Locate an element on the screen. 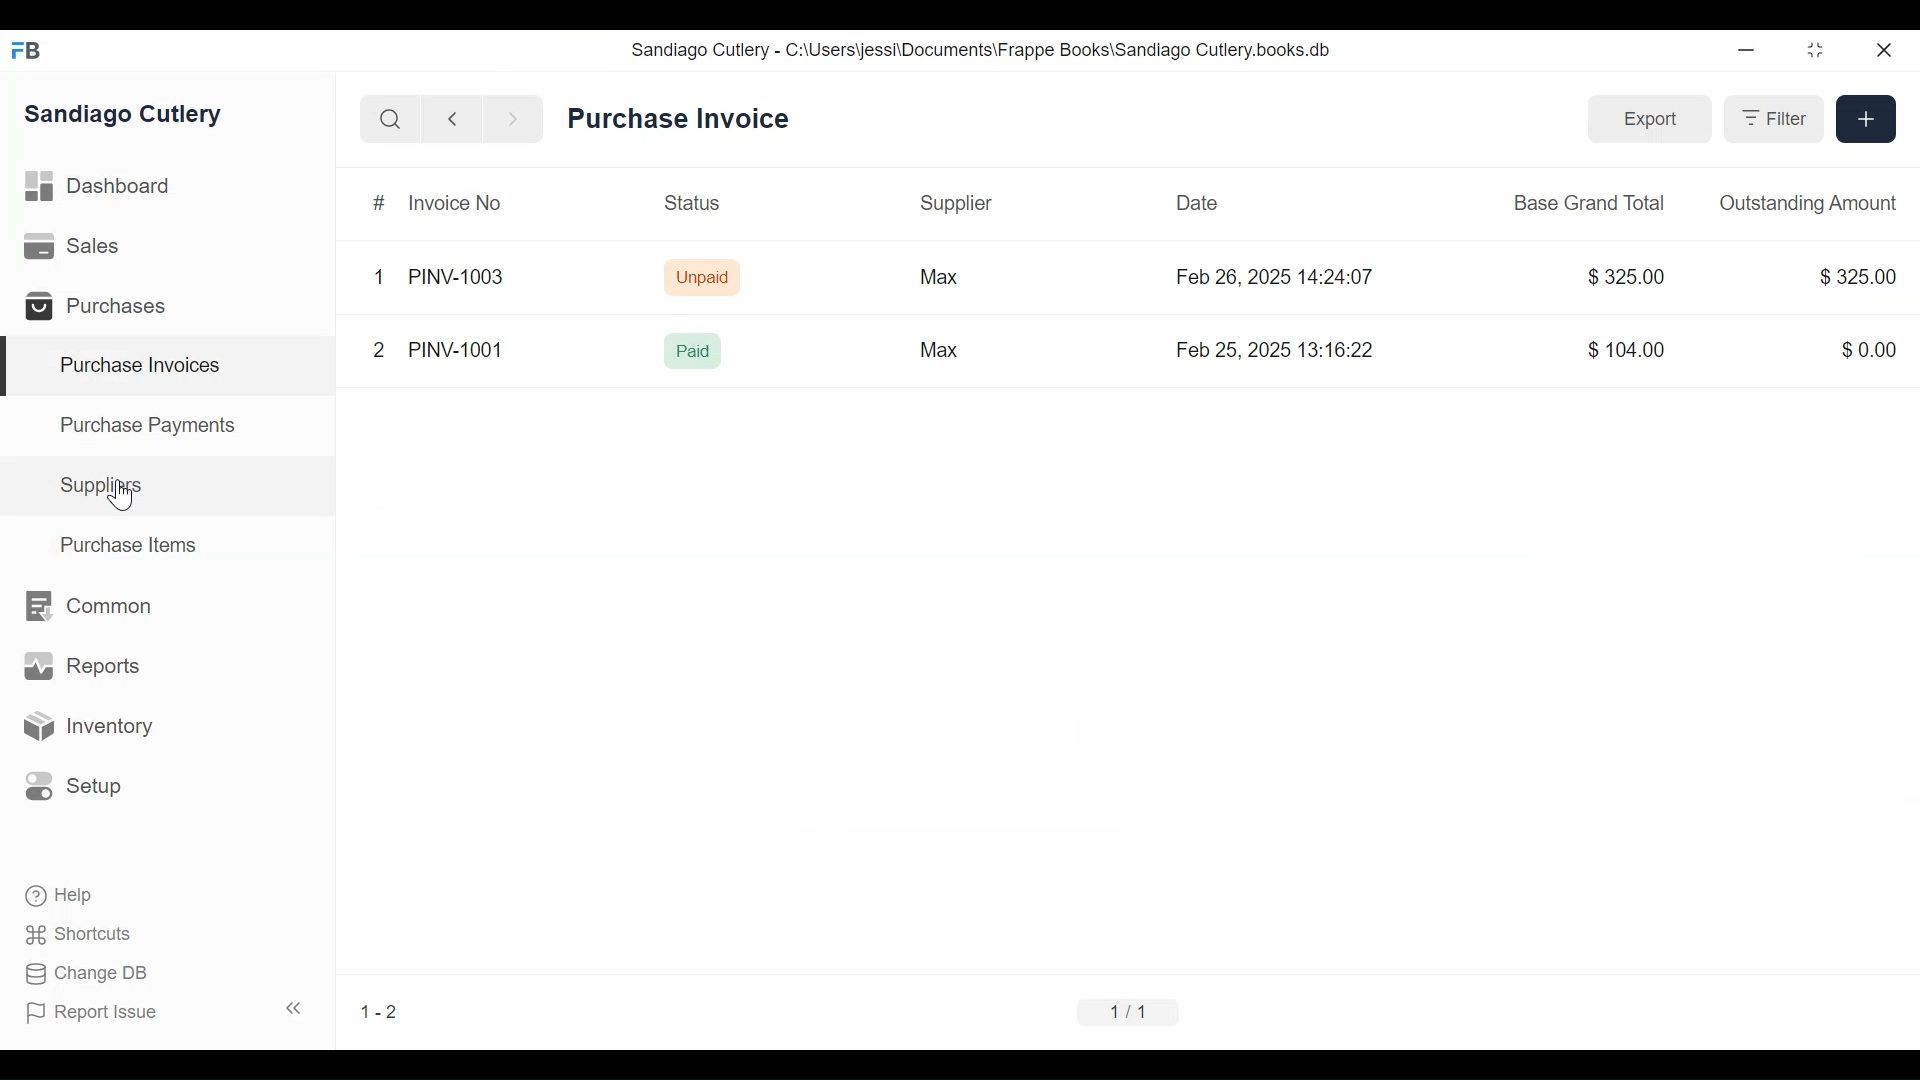 This screenshot has width=1920, height=1080. Feb 26, 2025 14:24:07 is located at coordinates (1285, 275).